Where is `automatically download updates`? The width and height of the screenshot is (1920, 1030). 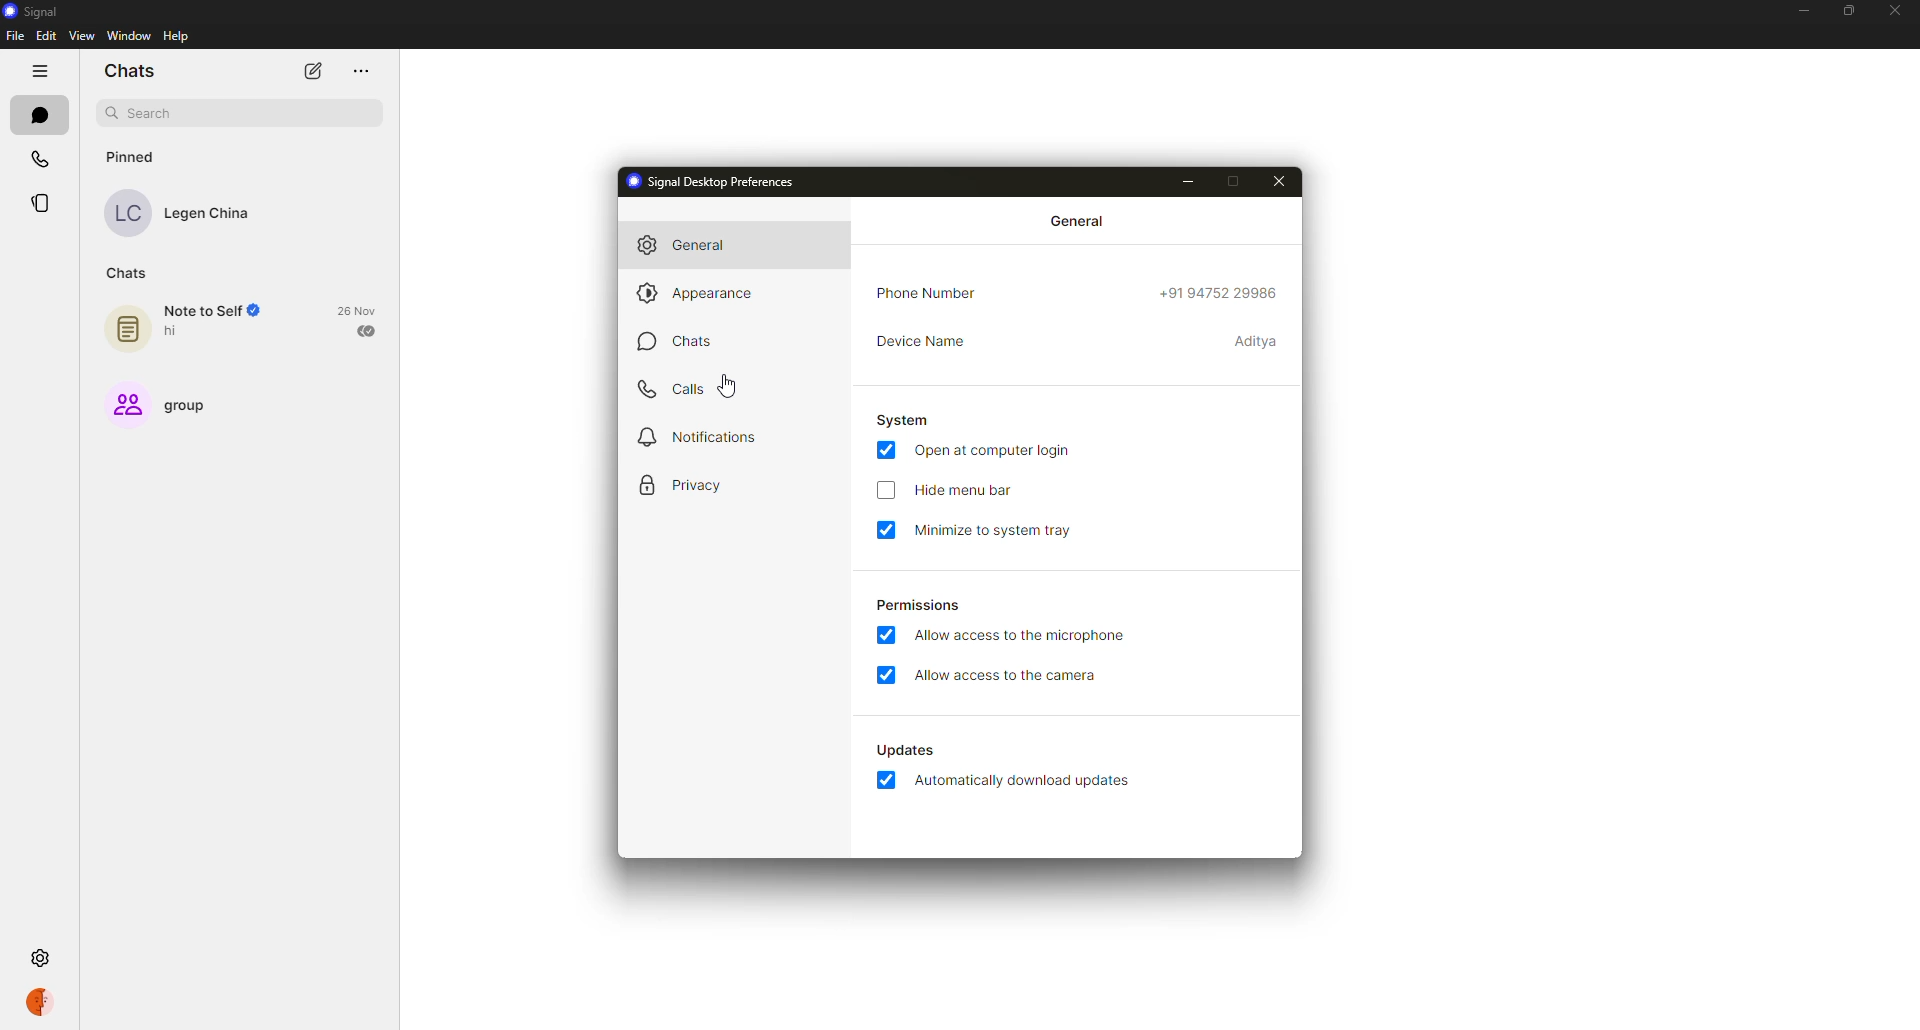
automatically download updates is located at coordinates (1029, 780).